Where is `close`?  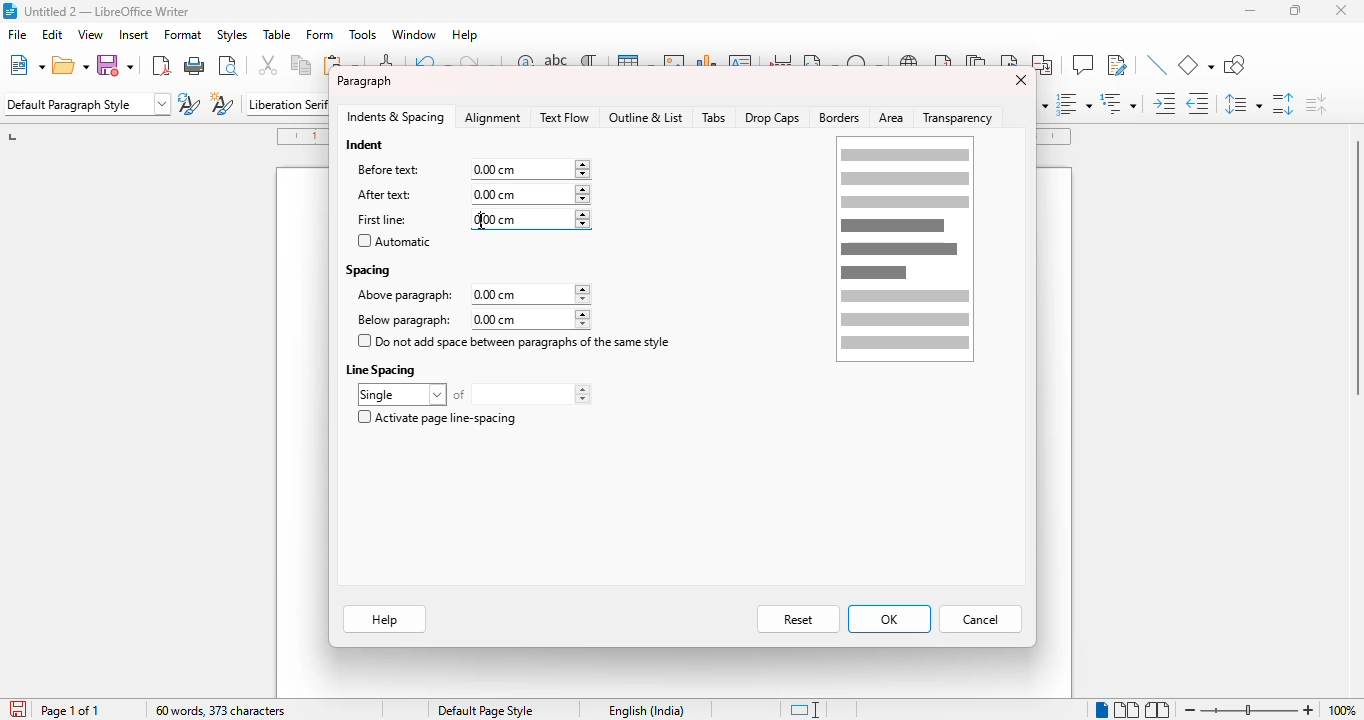 close is located at coordinates (1342, 10).